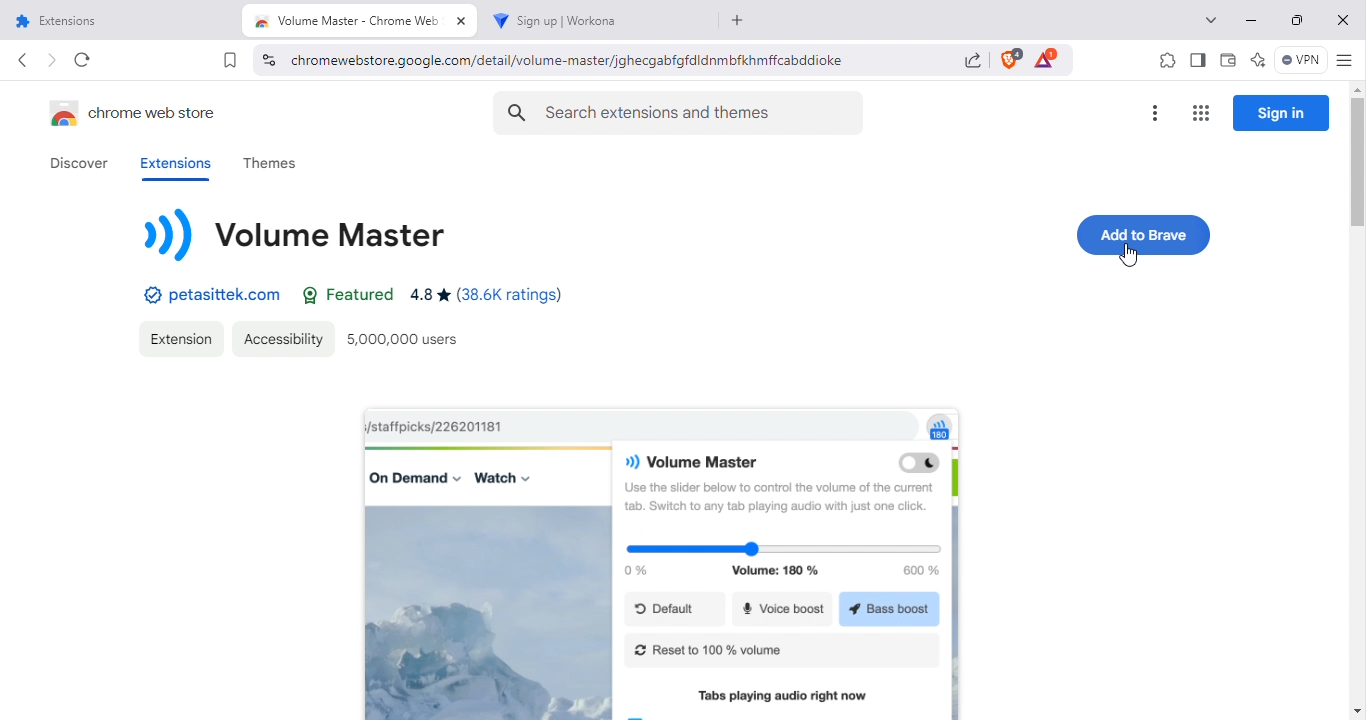  Describe the element at coordinates (1293, 20) in the screenshot. I see `Maximize` at that location.